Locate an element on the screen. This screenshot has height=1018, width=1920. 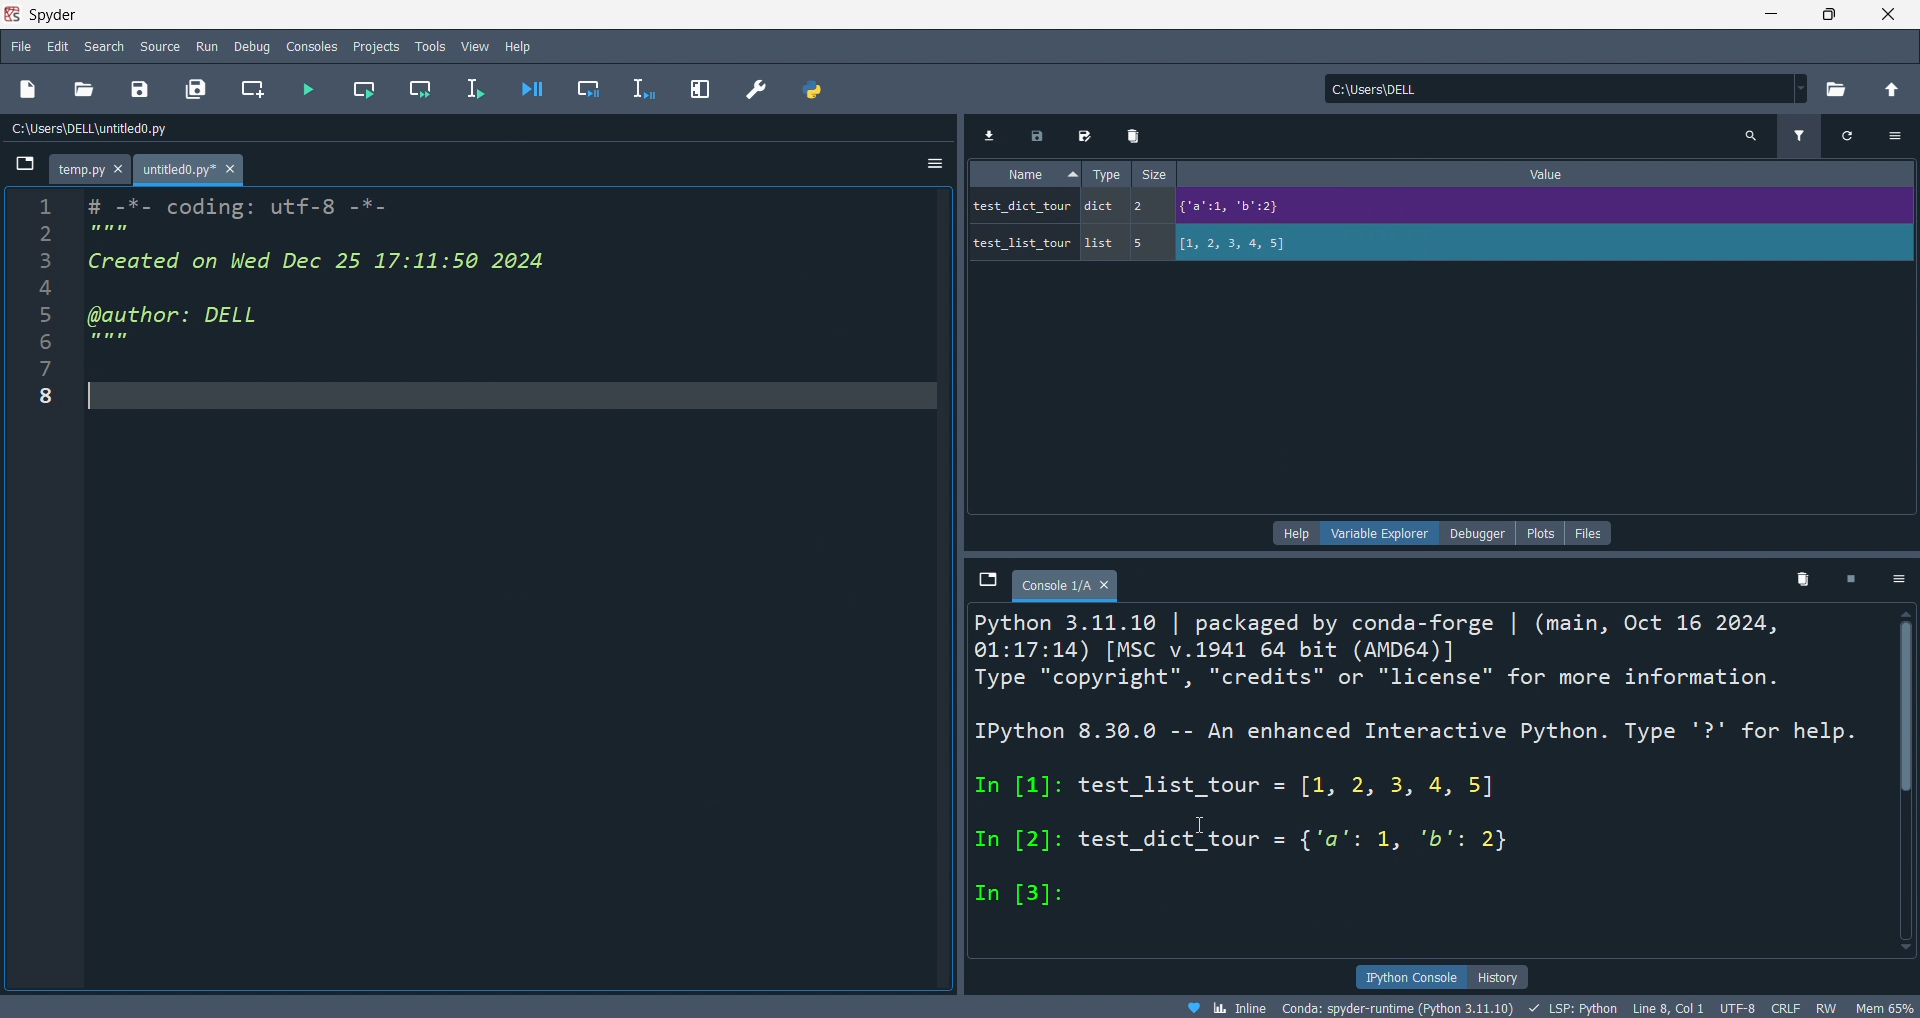
temp.py is located at coordinates (95, 168).